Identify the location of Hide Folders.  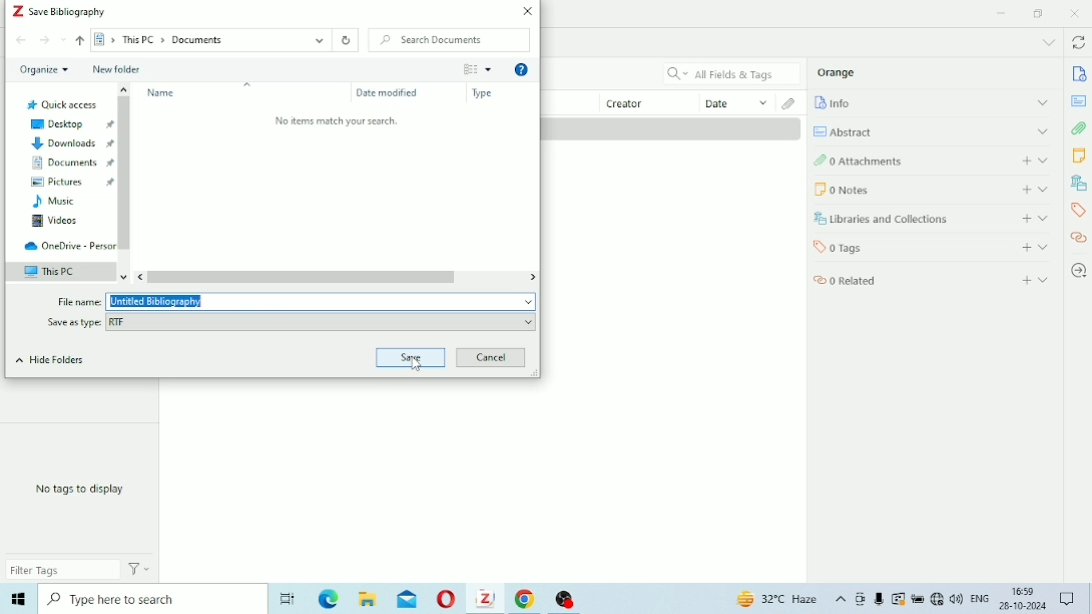
(48, 359).